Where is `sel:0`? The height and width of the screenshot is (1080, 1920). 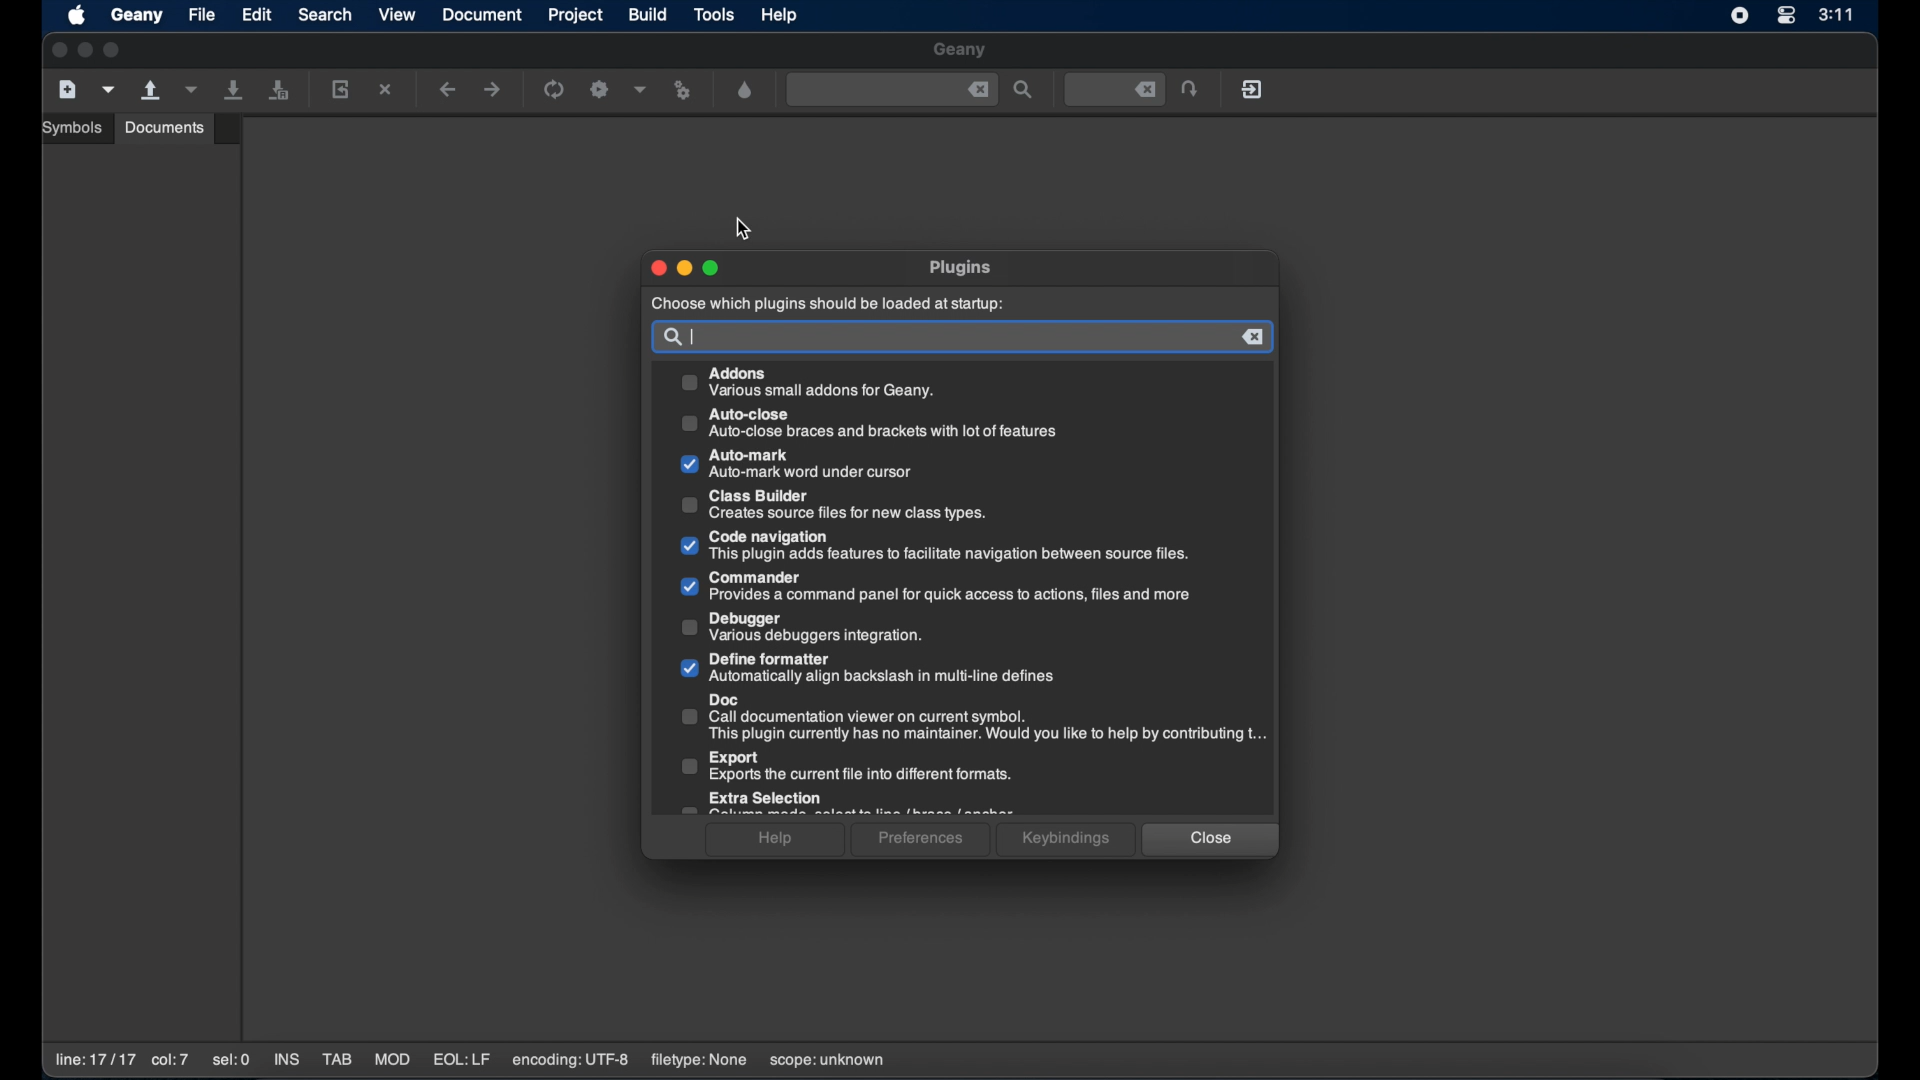 sel:0 is located at coordinates (233, 1061).